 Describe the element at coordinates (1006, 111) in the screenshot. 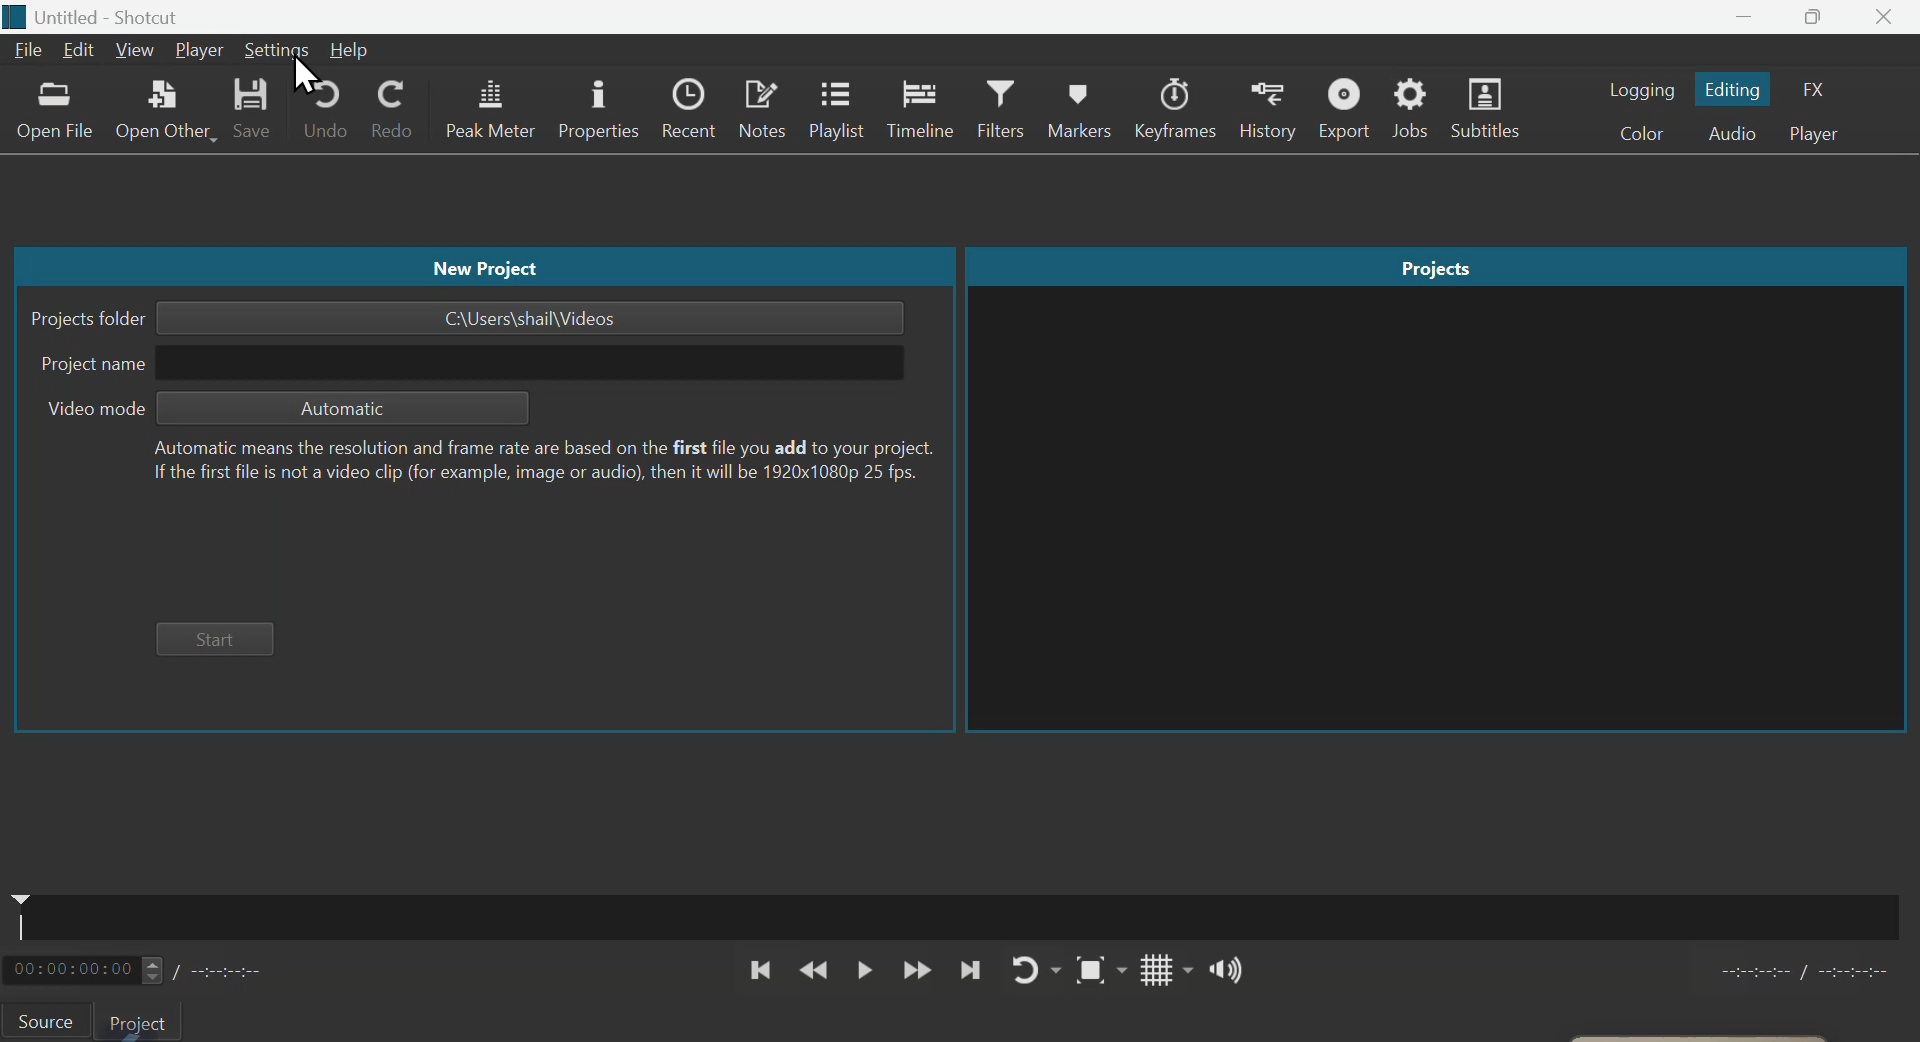

I see `philtres` at that location.